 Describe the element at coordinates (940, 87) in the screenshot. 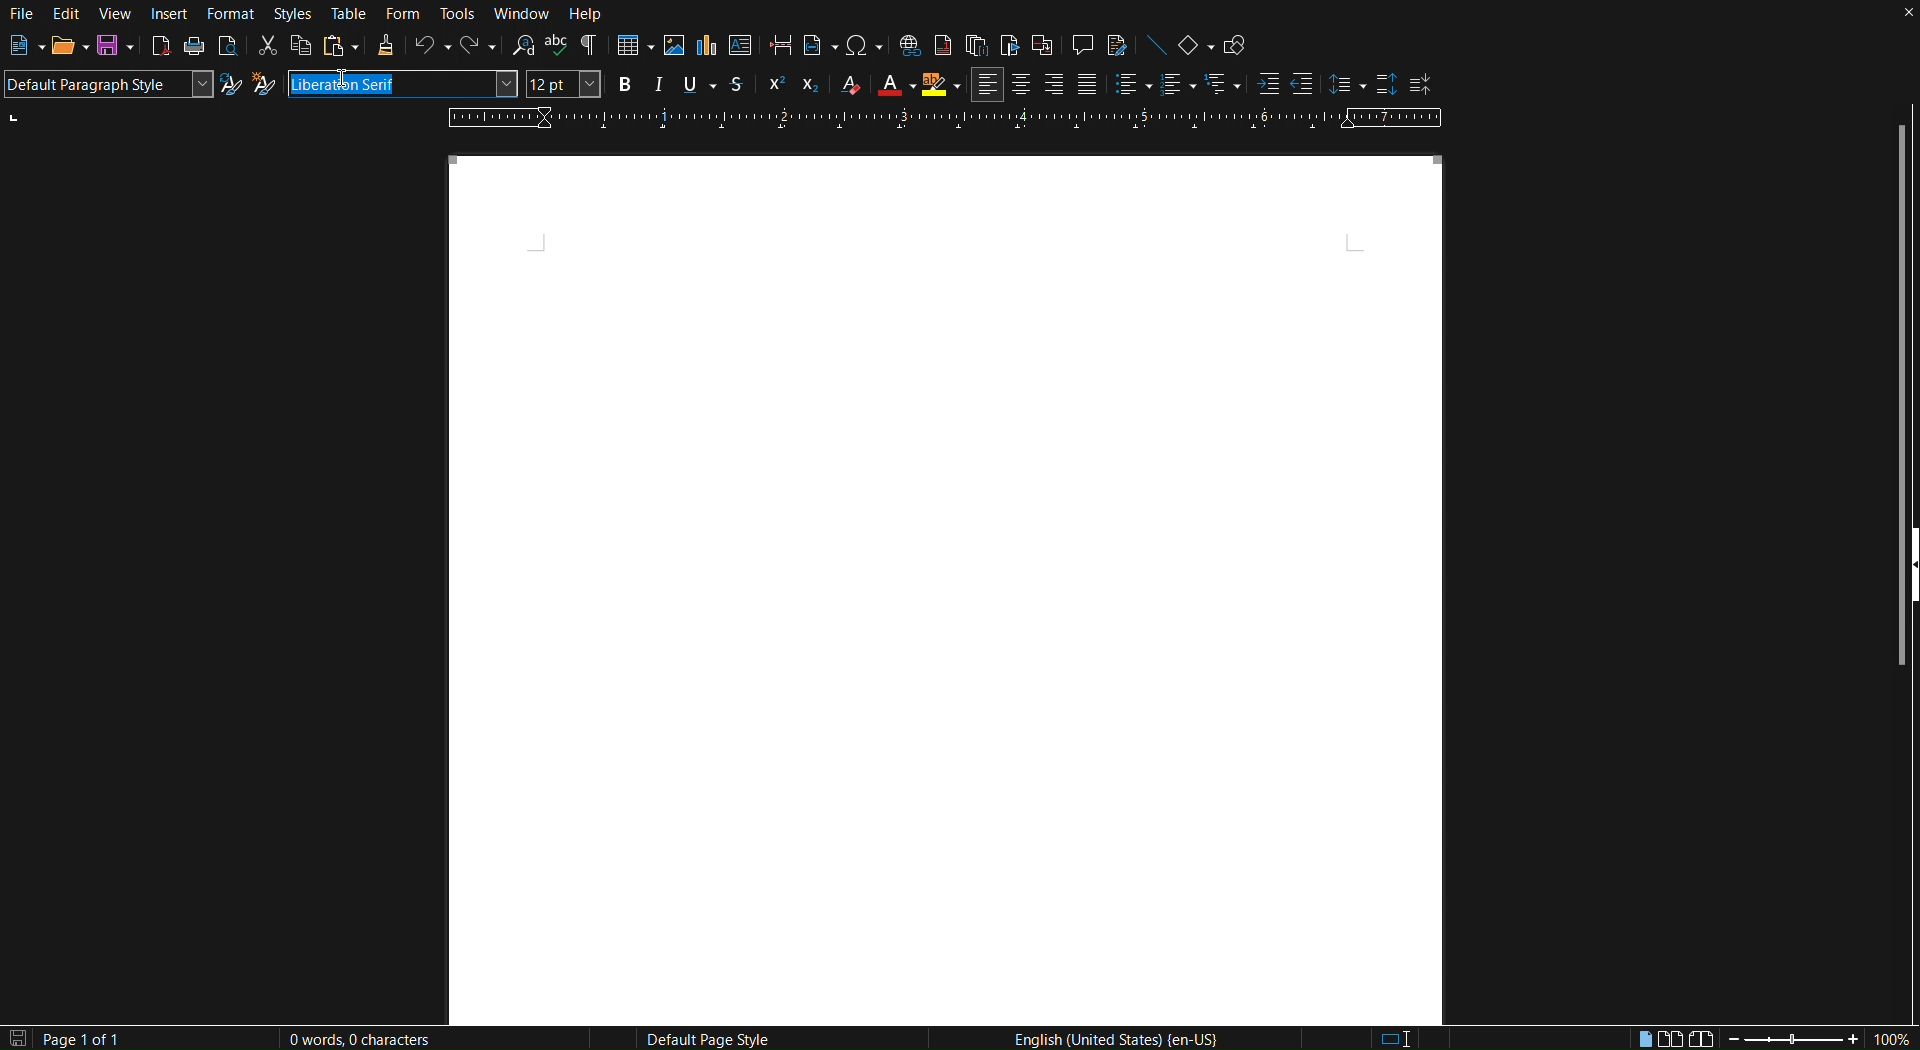

I see `Highlight Color` at that location.